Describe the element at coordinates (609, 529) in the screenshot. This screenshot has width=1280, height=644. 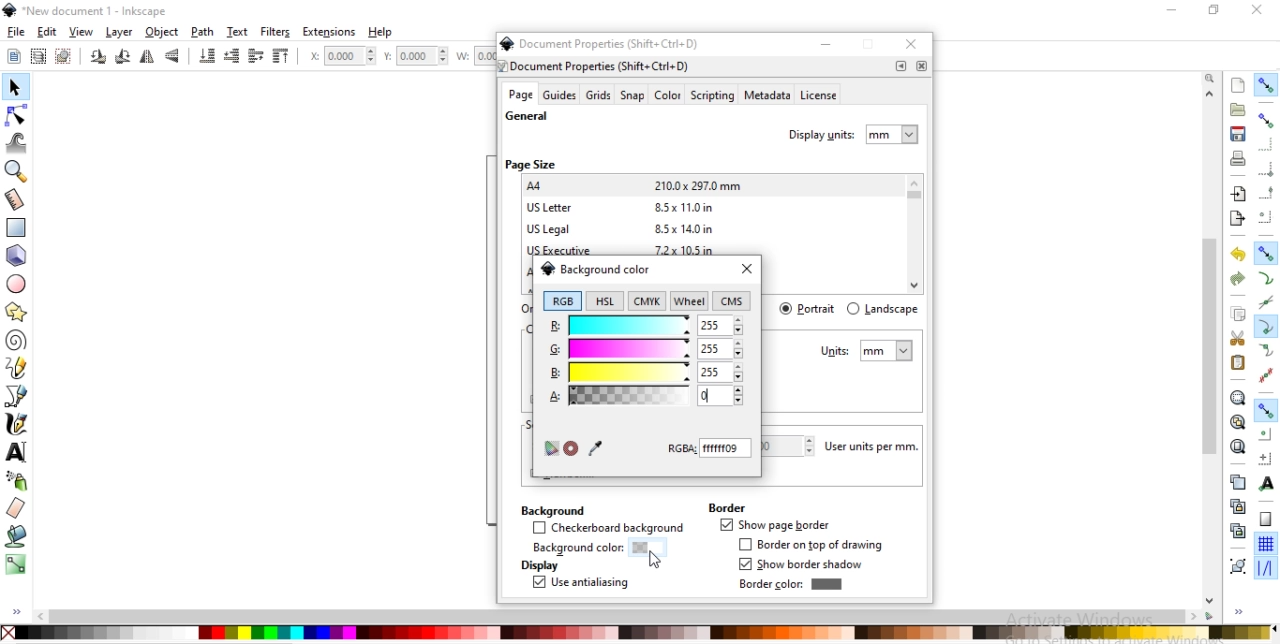
I see `checkerboard background` at that location.